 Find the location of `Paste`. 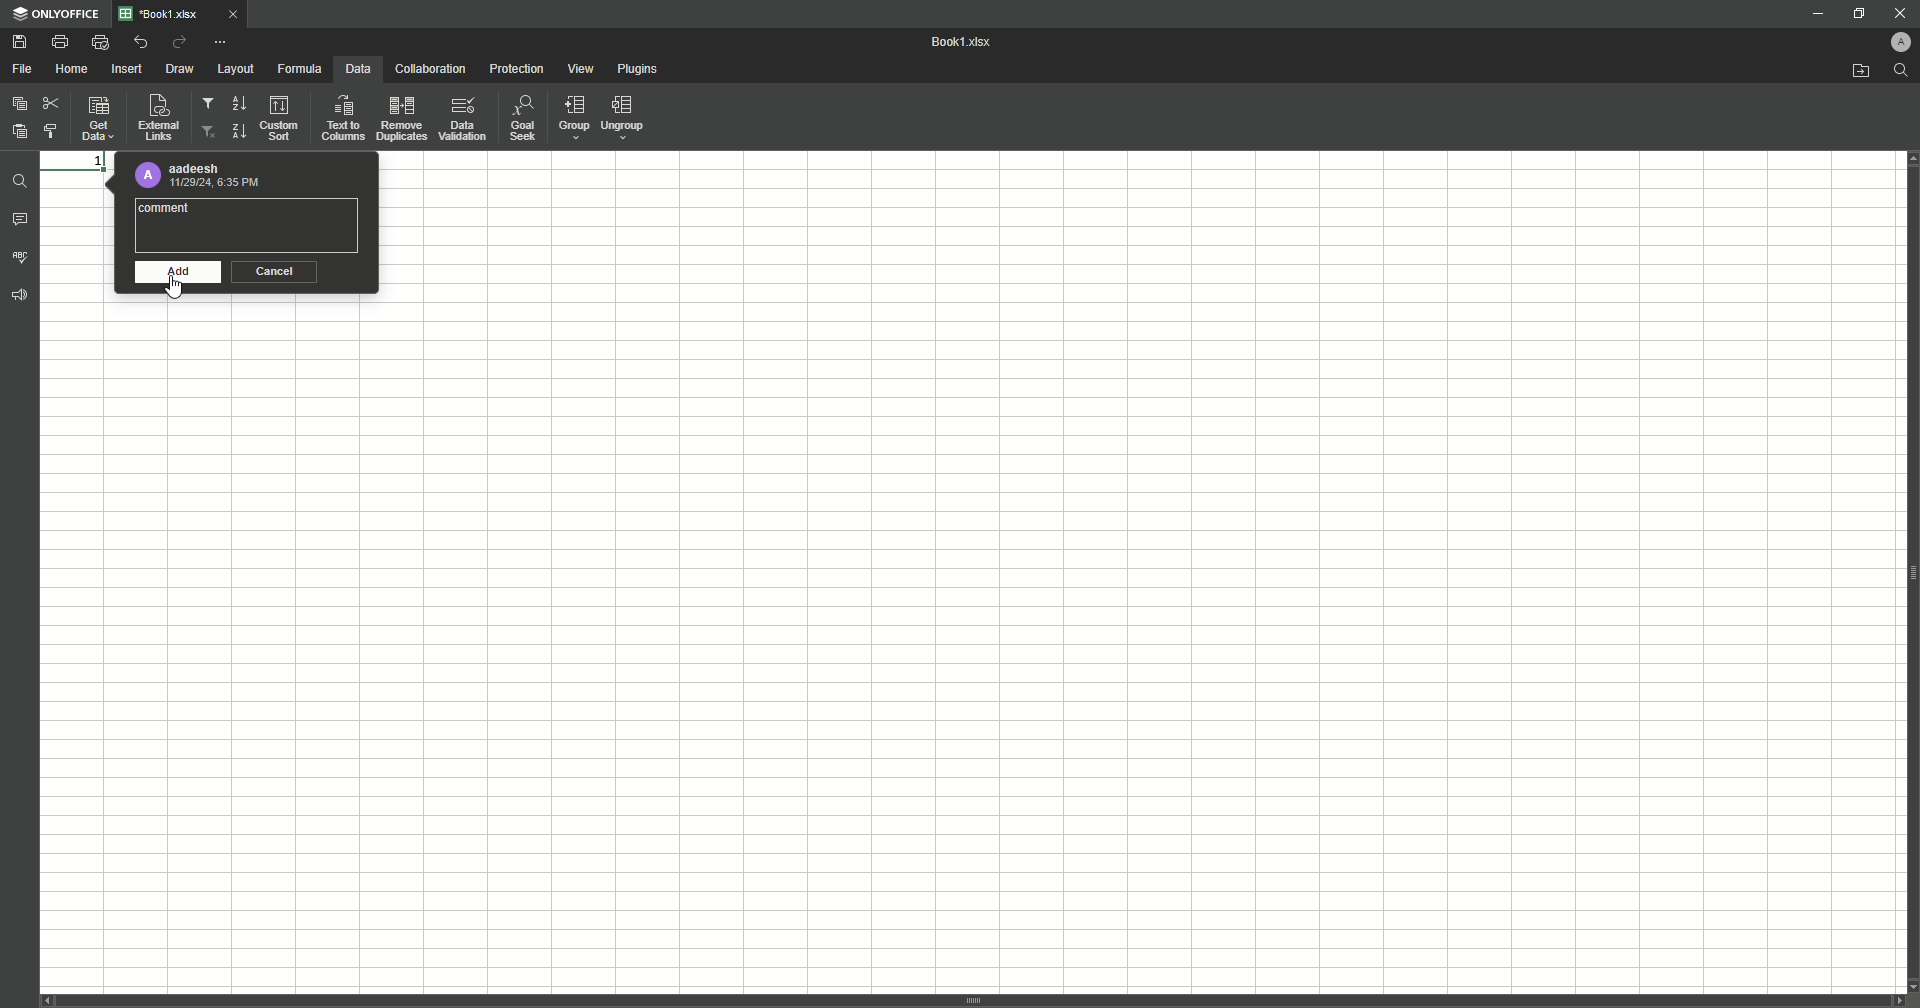

Paste is located at coordinates (20, 103).